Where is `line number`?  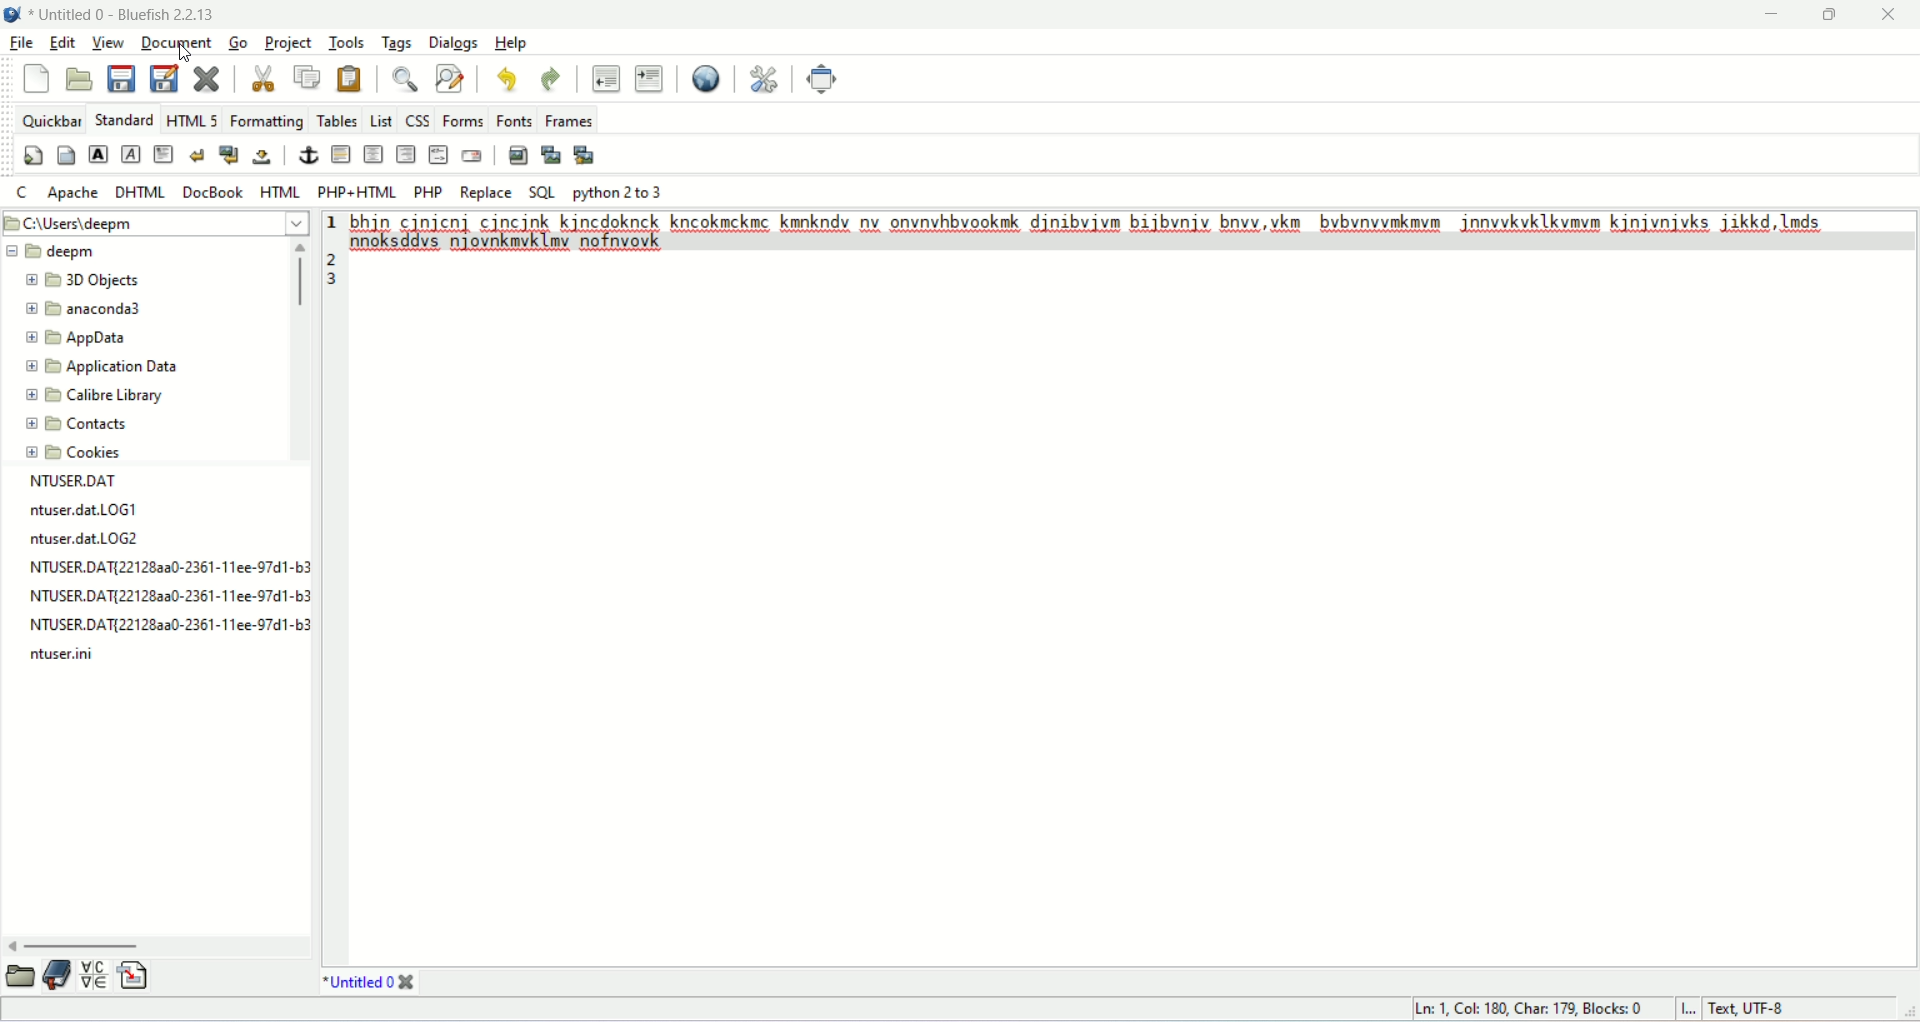 line number is located at coordinates (331, 254).